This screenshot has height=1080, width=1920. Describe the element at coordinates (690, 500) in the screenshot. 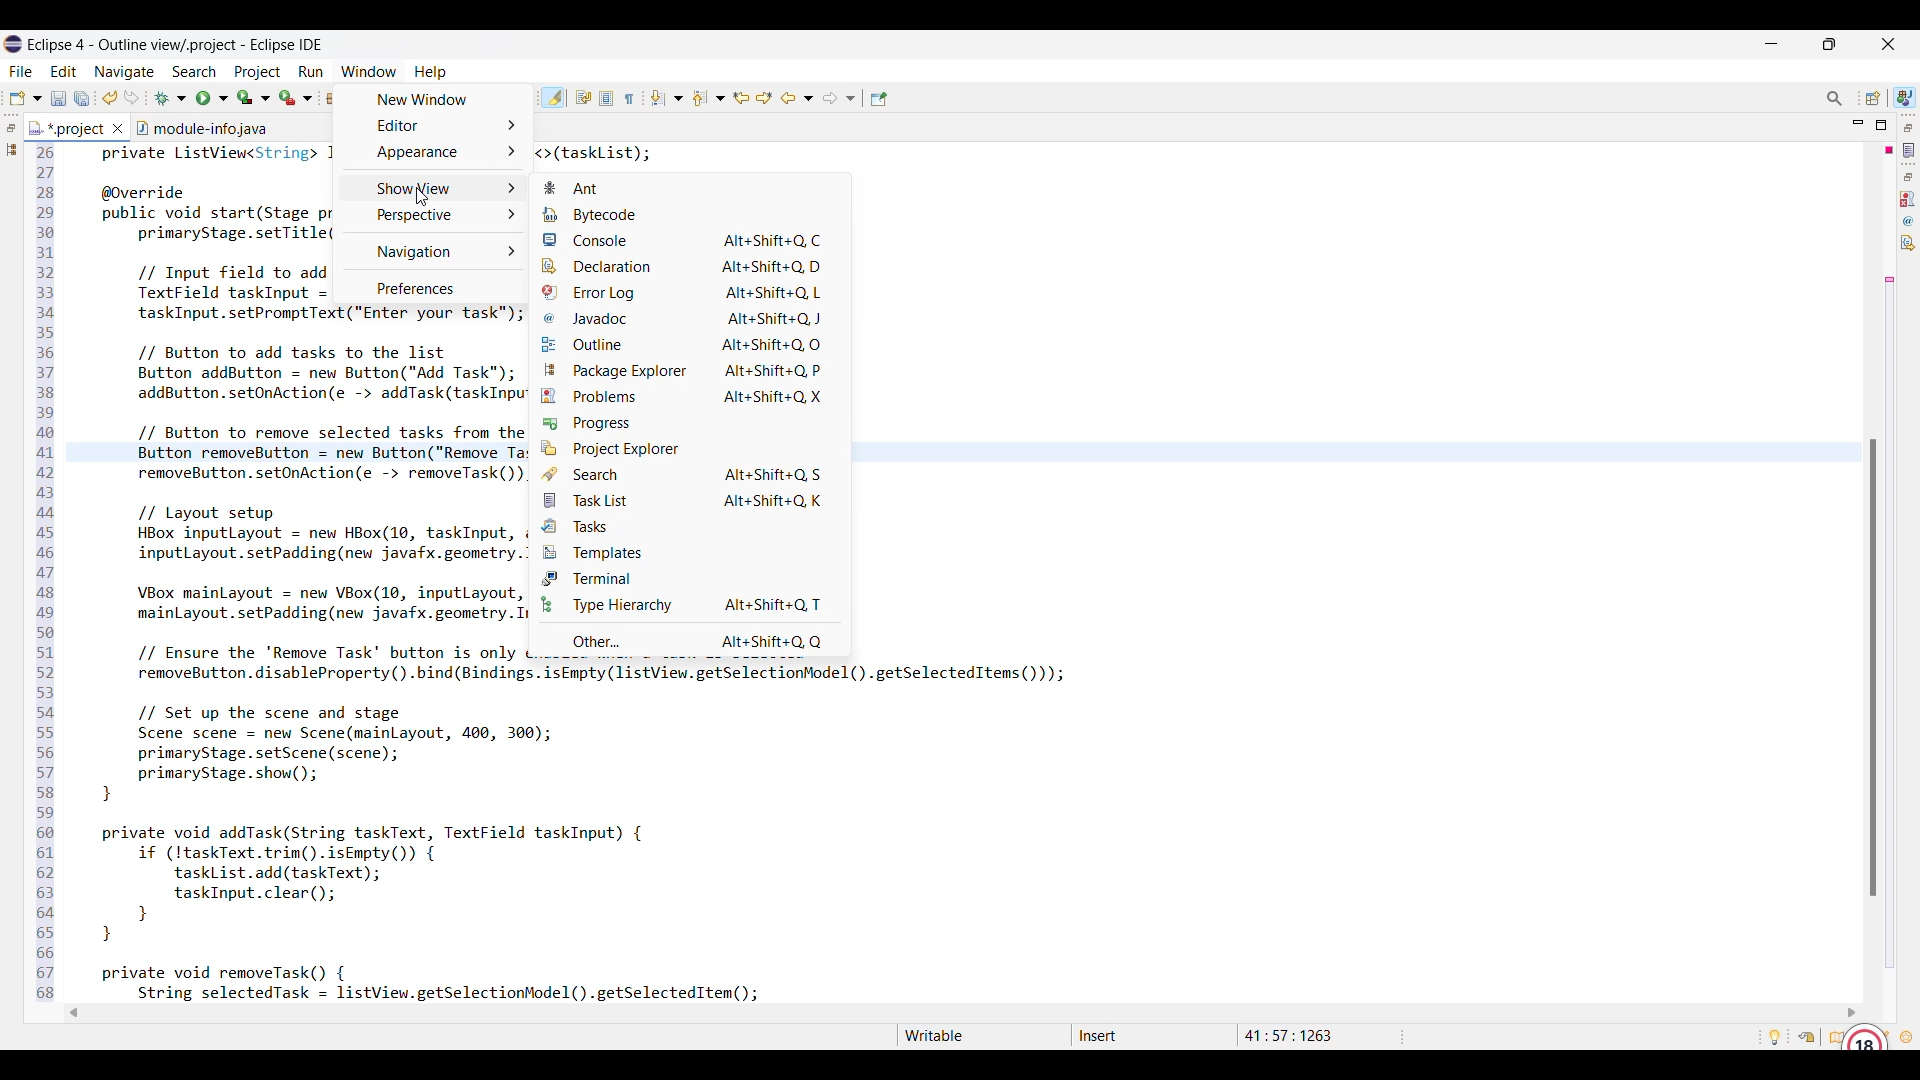

I see `Task list` at that location.